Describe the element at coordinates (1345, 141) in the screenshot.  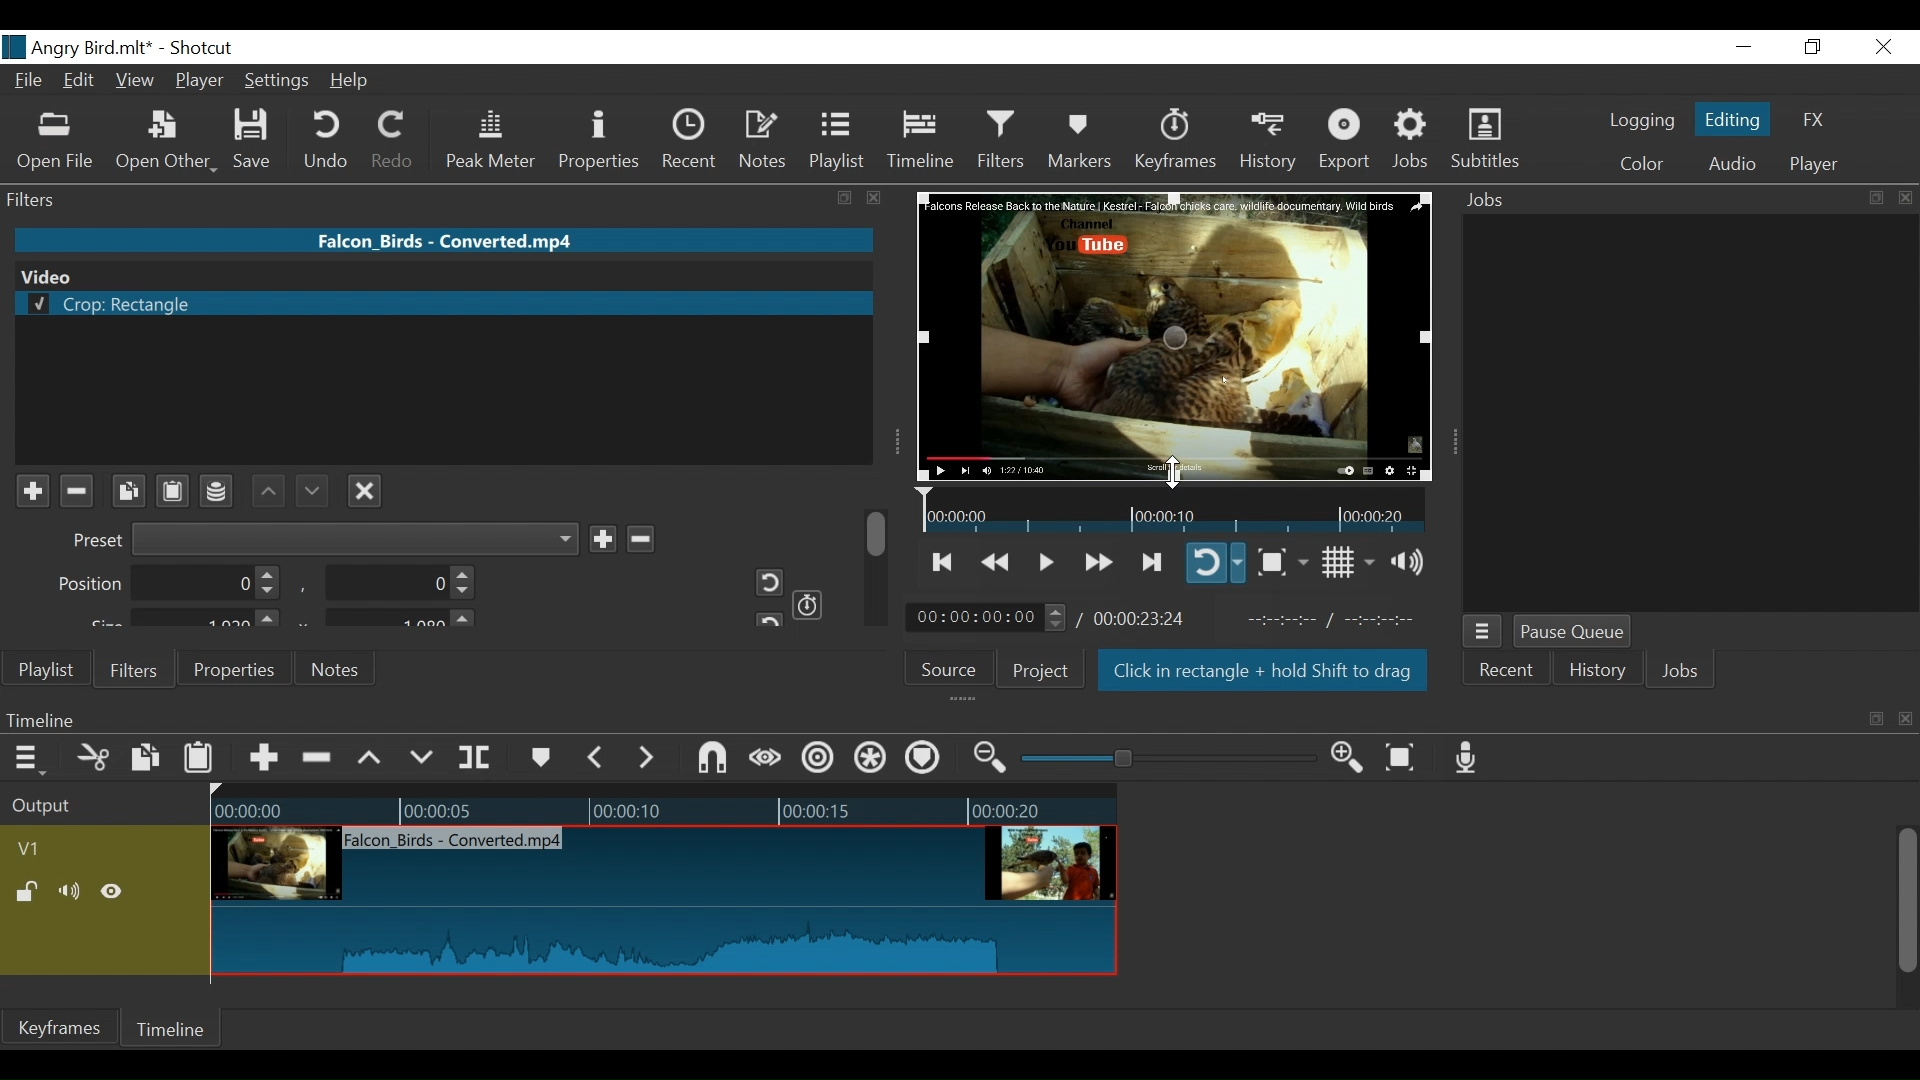
I see `Export` at that location.